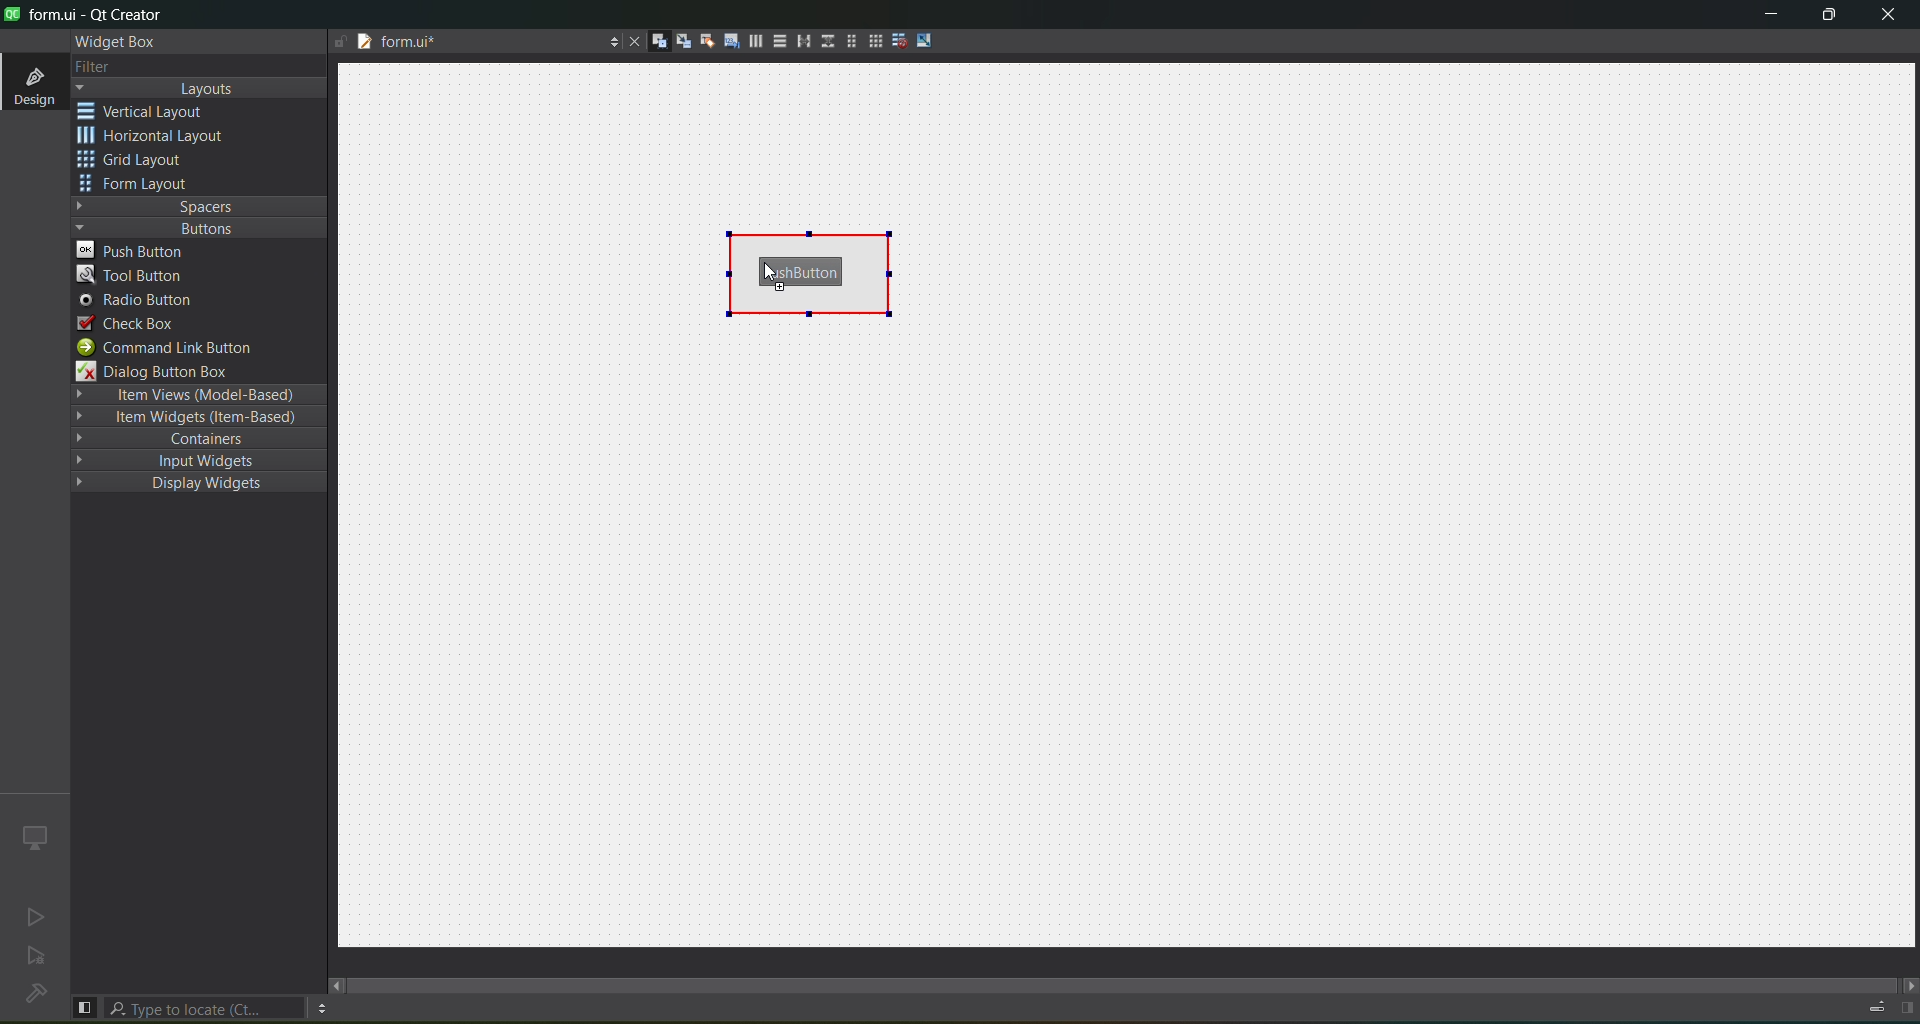  I want to click on close tab, so click(629, 41).